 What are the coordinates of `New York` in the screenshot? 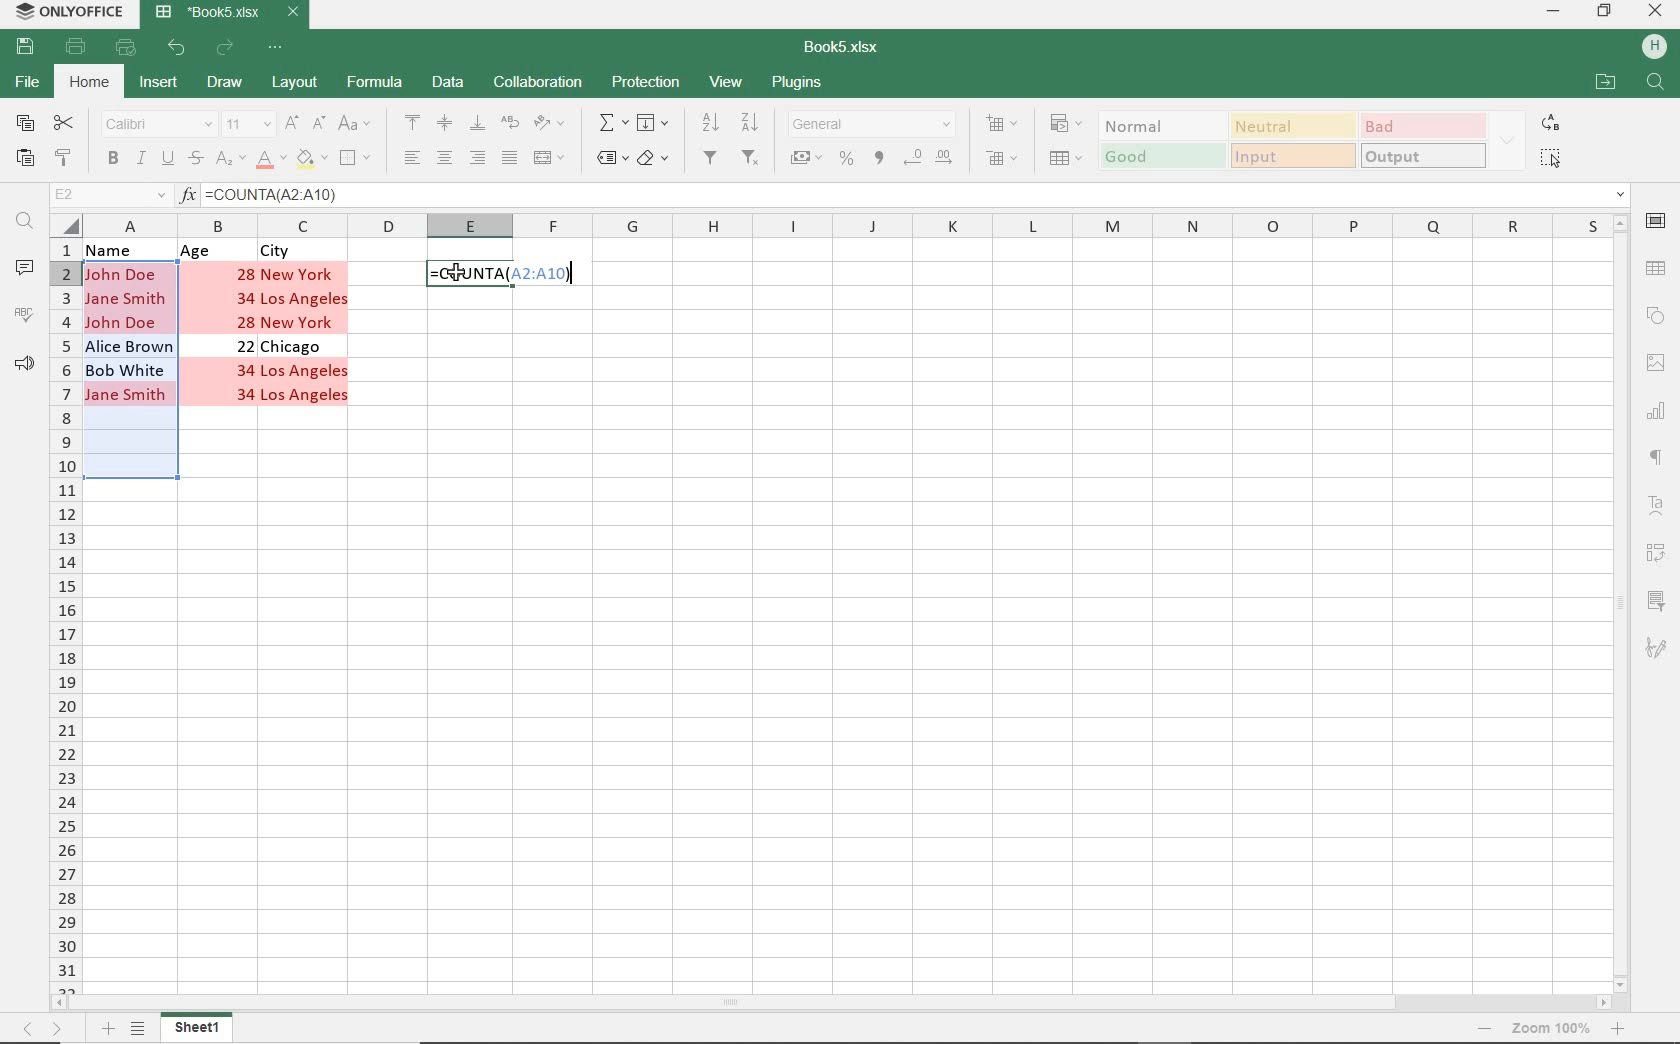 It's located at (300, 273).